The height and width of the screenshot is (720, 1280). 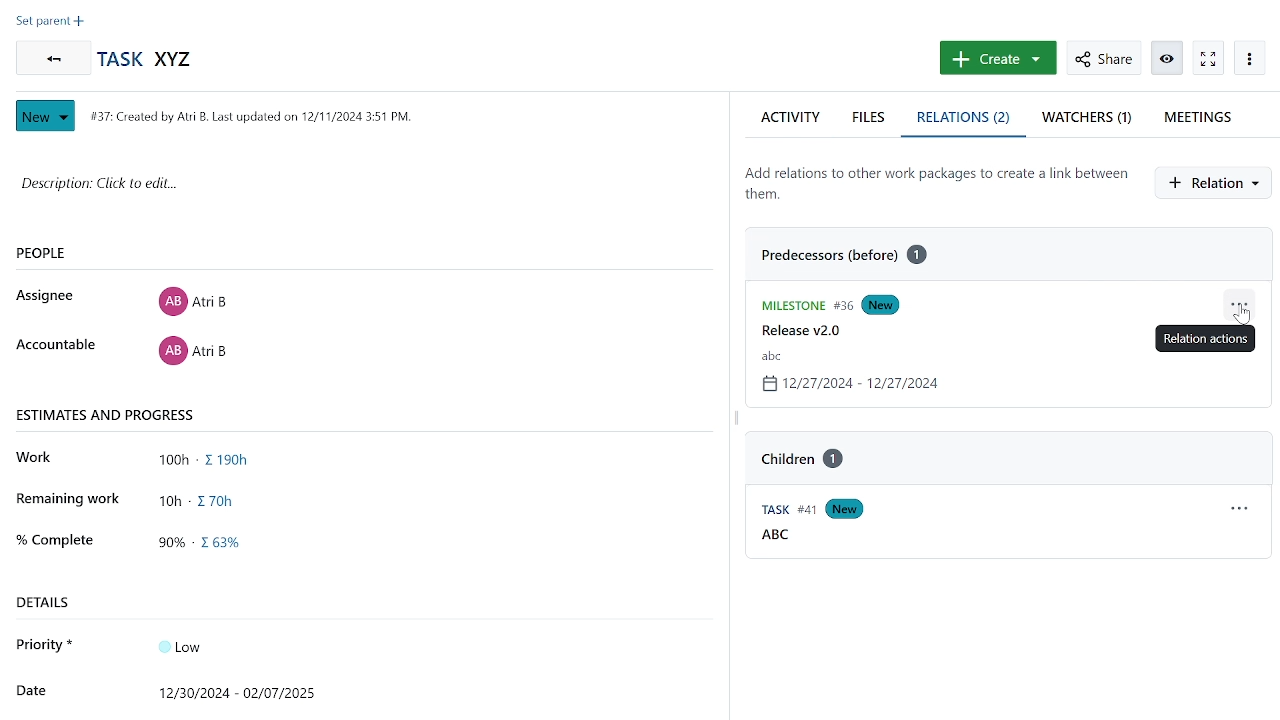 What do you see at coordinates (50, 58) in the screenshot?
I see `go back` at bounding box center [50, 58].